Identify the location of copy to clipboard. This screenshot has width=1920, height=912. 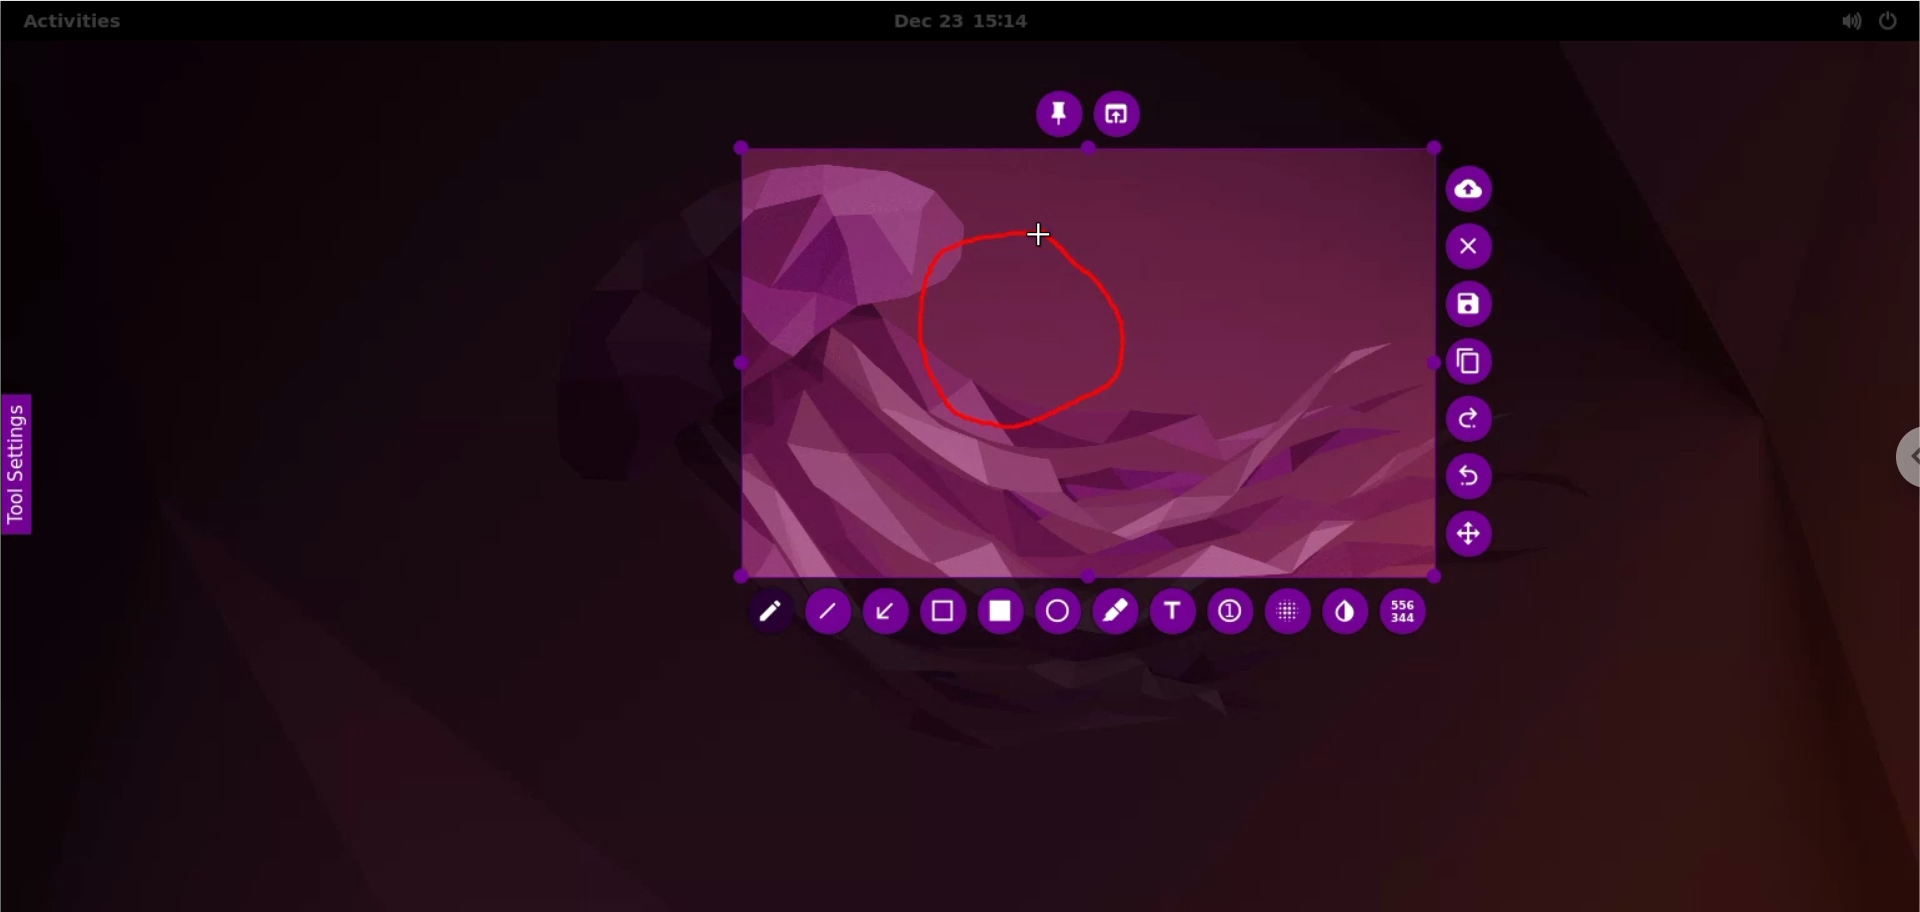
(1478, 363).